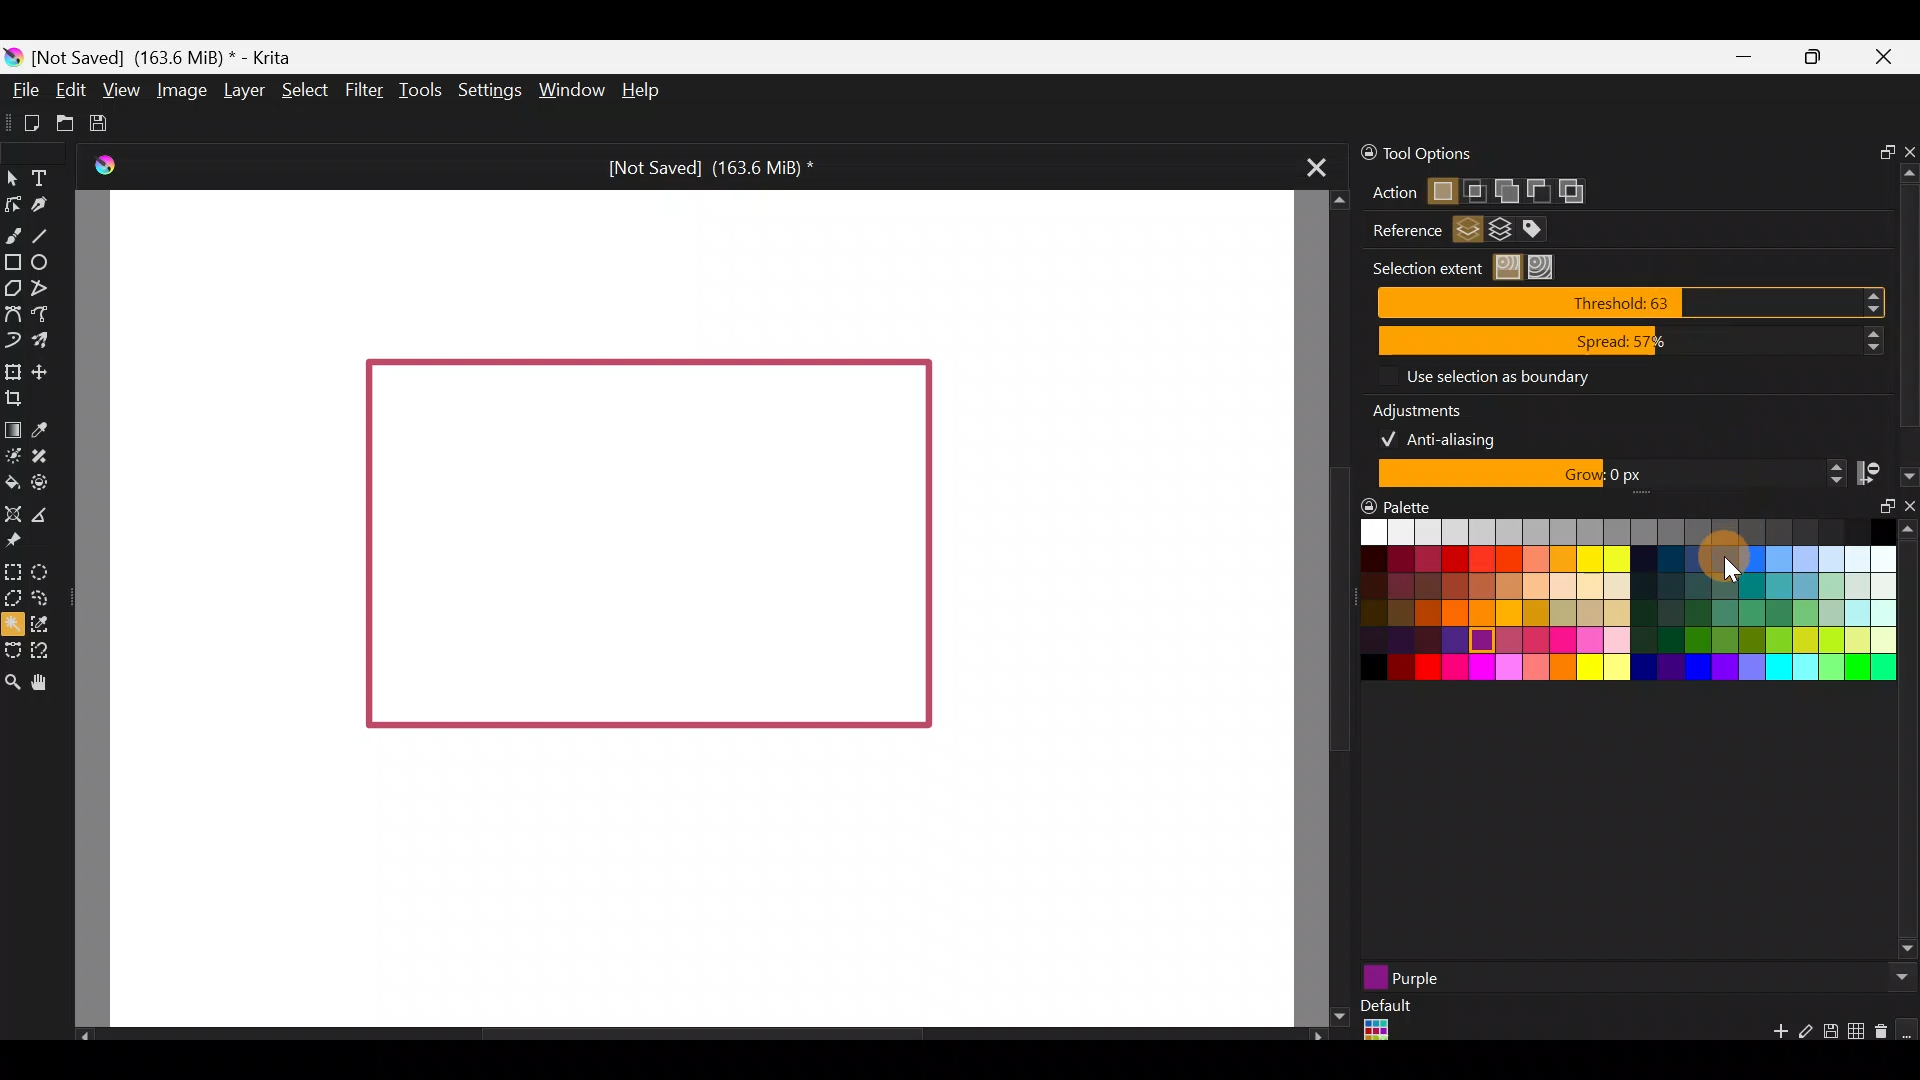 This screenshot has width=1920, height=1080. I want to click on Use selection as boundary, so click(1496, 375).